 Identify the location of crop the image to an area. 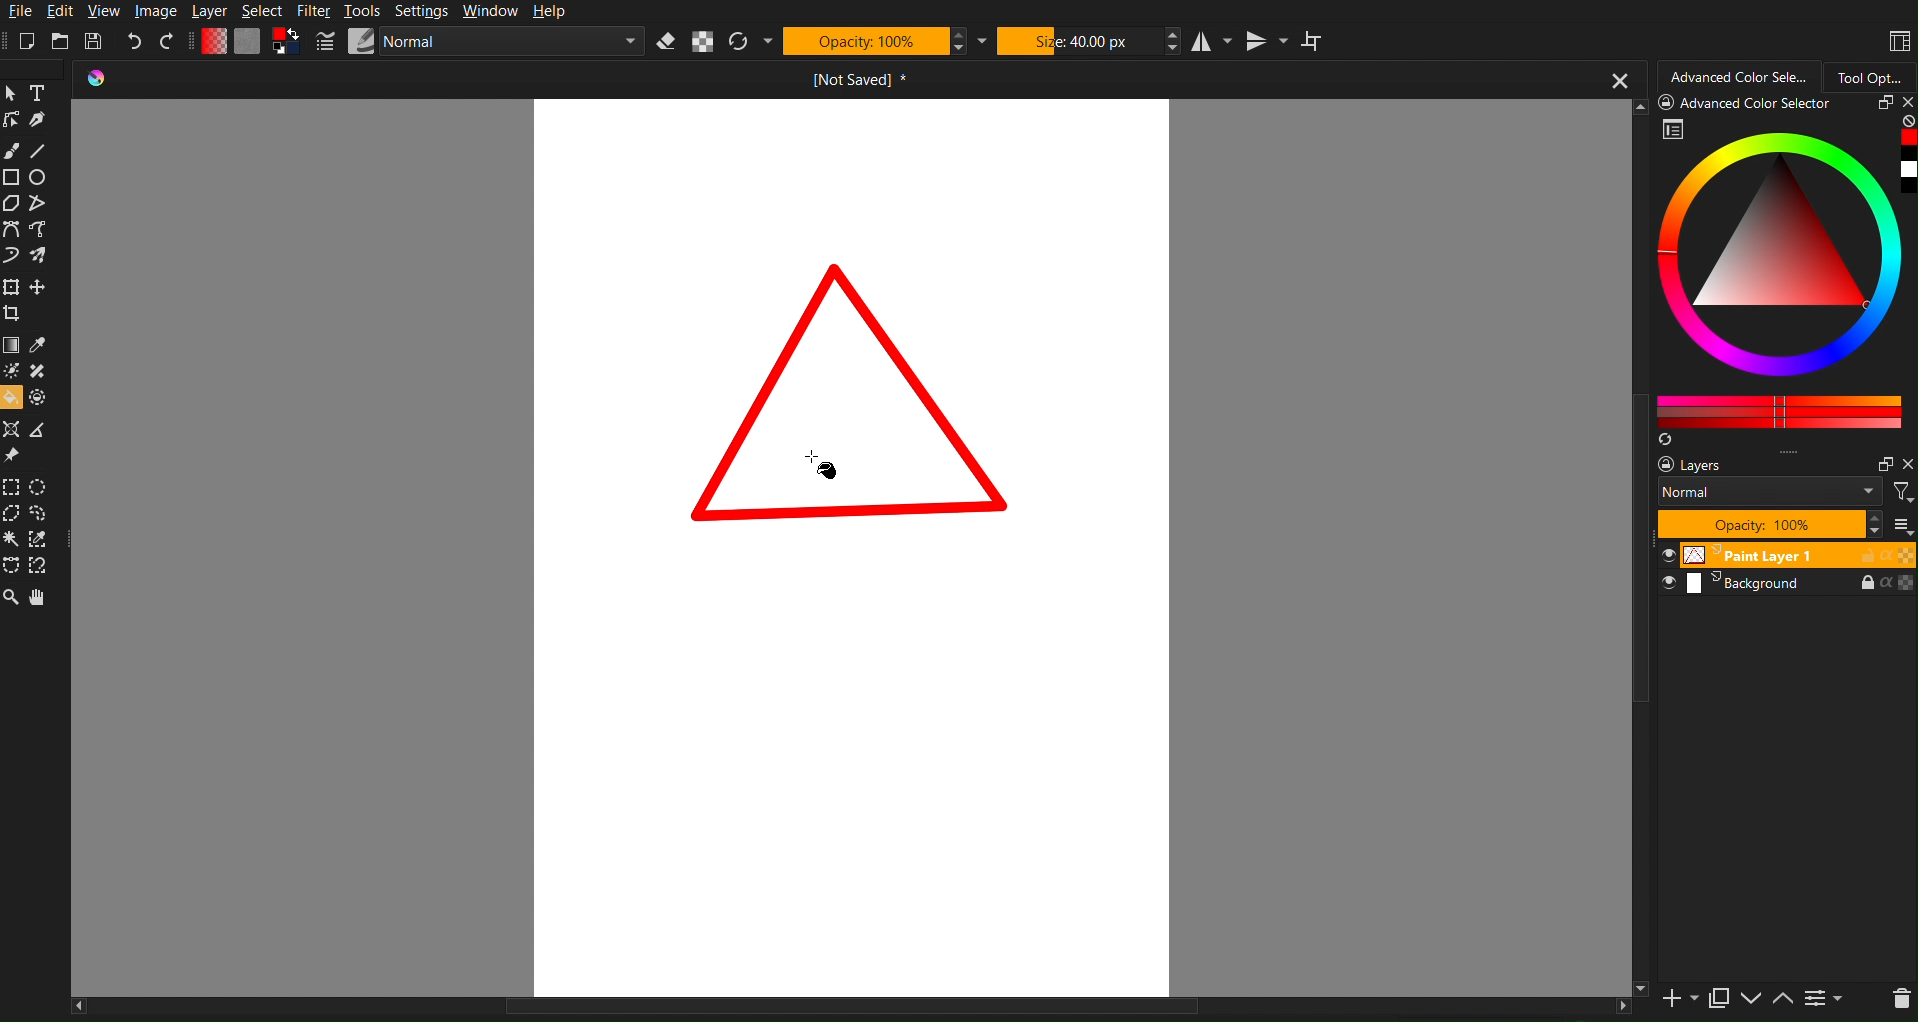
(12, 315).